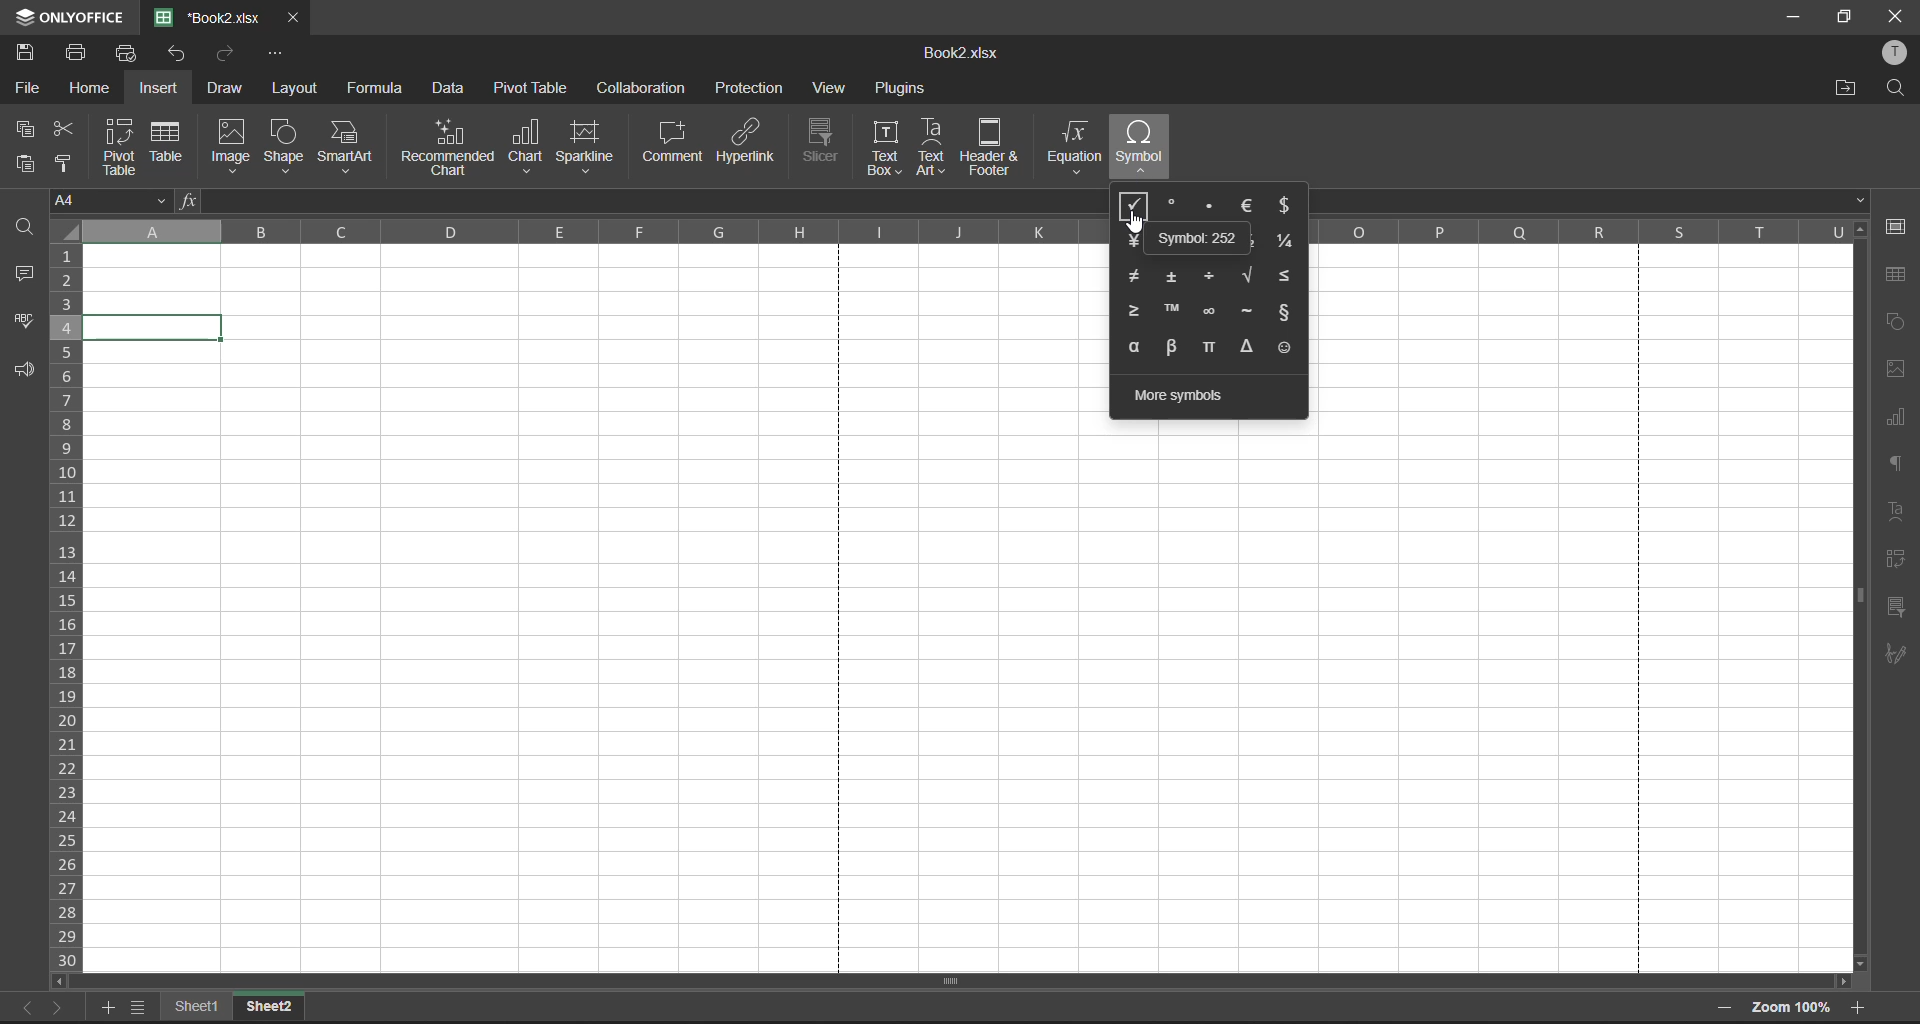 Image resolution: width=1920 pixels, height=1024 pixels. Describe the element at coordinates (1897, 652) in the screenshot. I see `signature` at that location.